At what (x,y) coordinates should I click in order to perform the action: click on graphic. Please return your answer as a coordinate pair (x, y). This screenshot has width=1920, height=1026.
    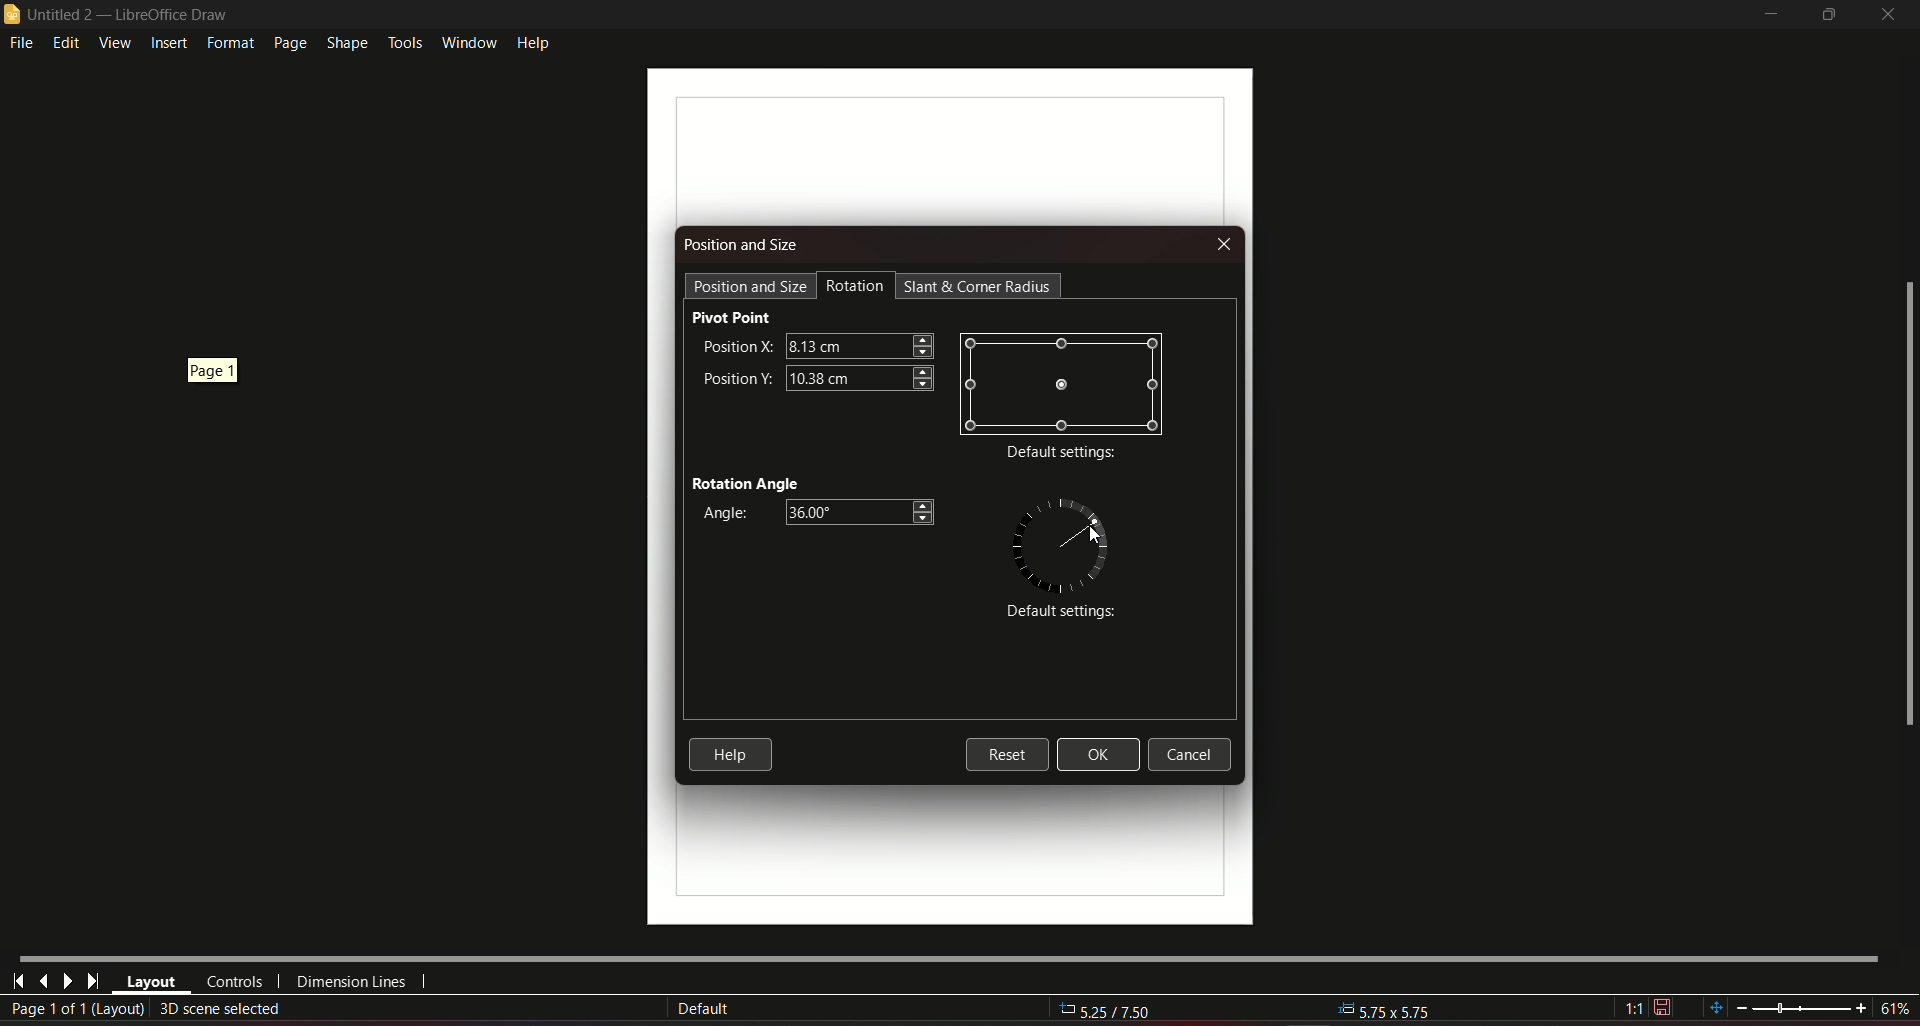
    Looking at the image, I should click on (1062, 383).